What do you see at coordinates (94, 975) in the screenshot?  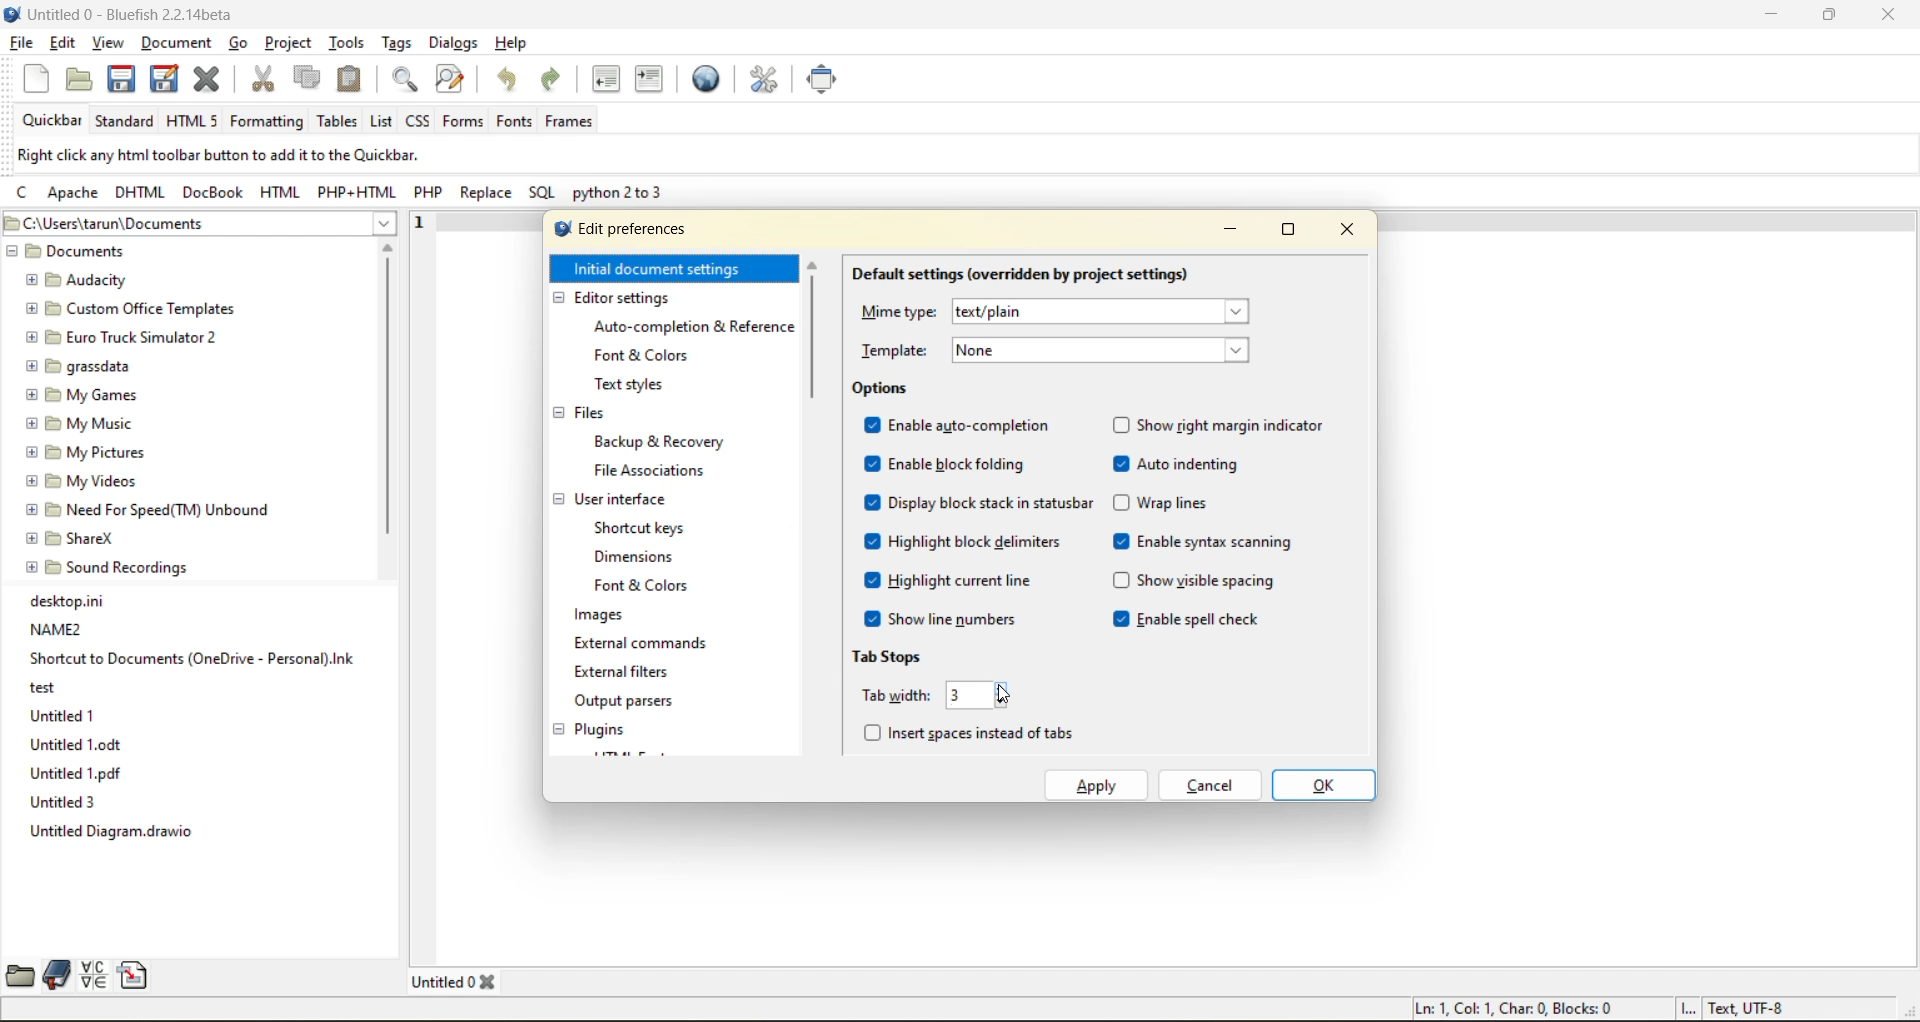 I see `charmap` at bounding box center [94, 975].